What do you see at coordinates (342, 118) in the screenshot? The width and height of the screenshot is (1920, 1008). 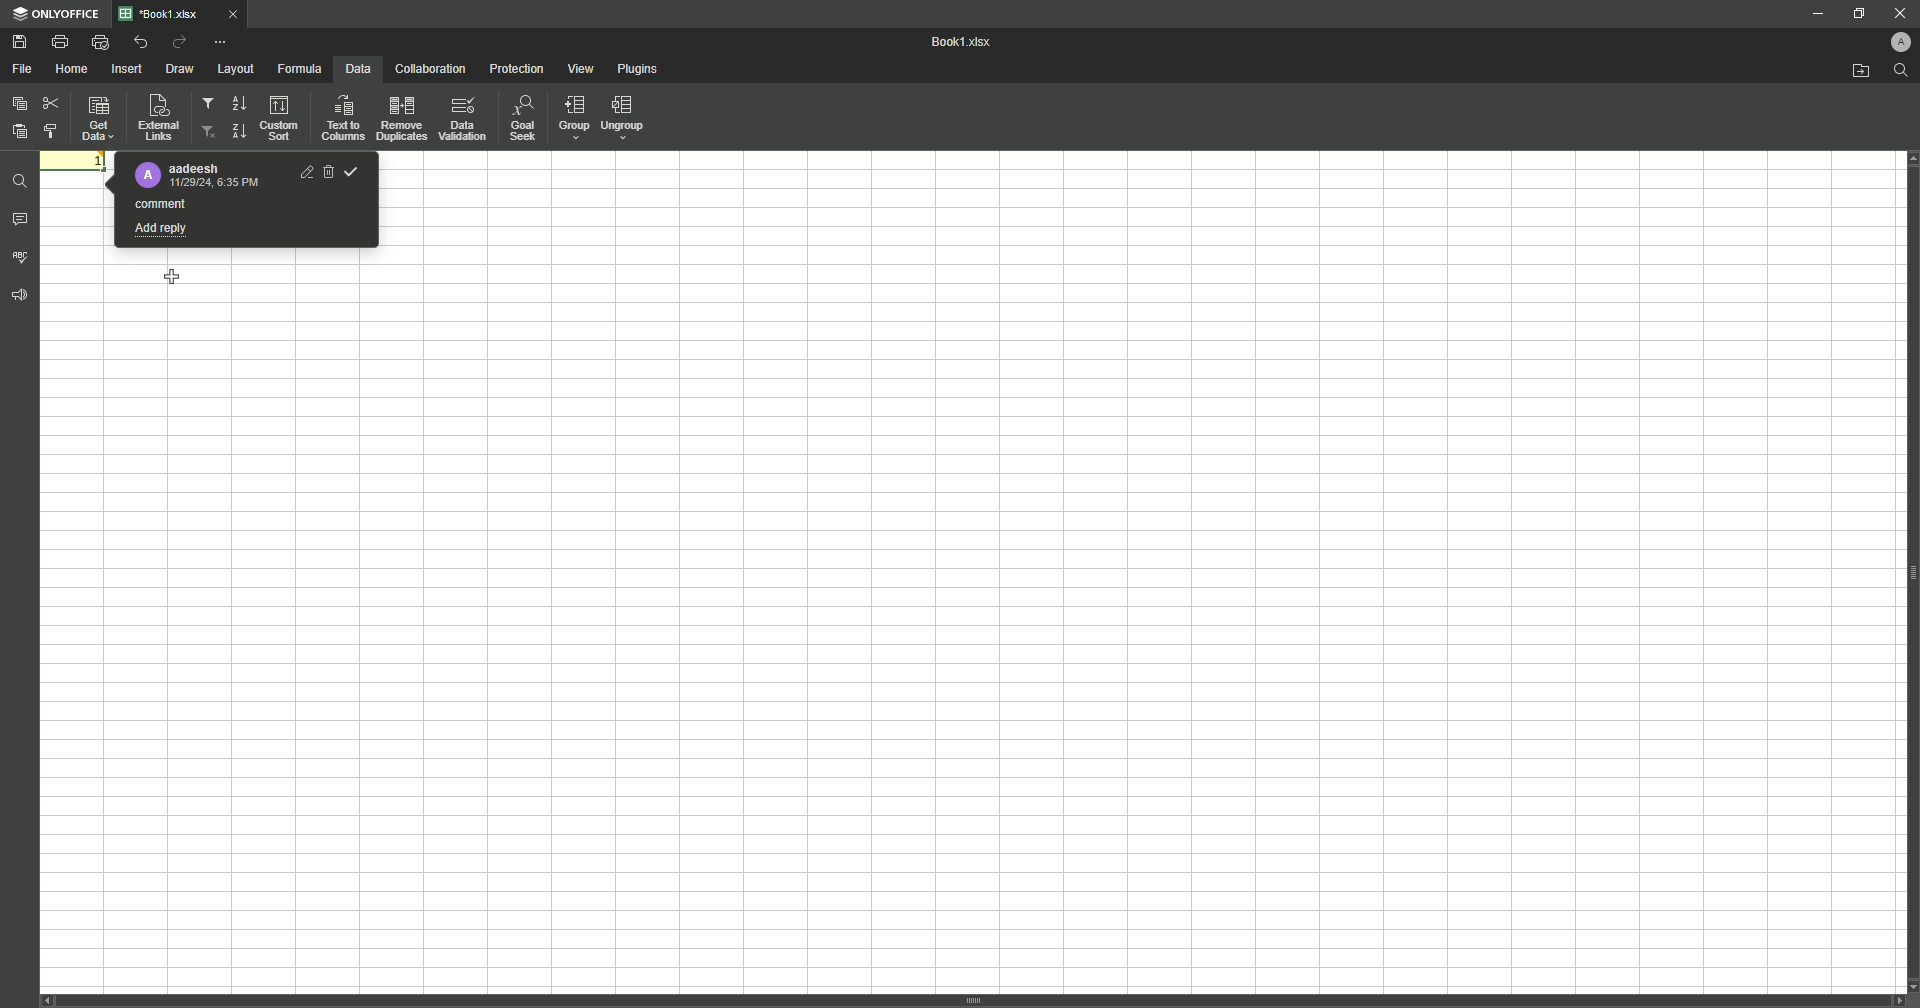 I see `Text to Columns` at bounding box center [342, 118].